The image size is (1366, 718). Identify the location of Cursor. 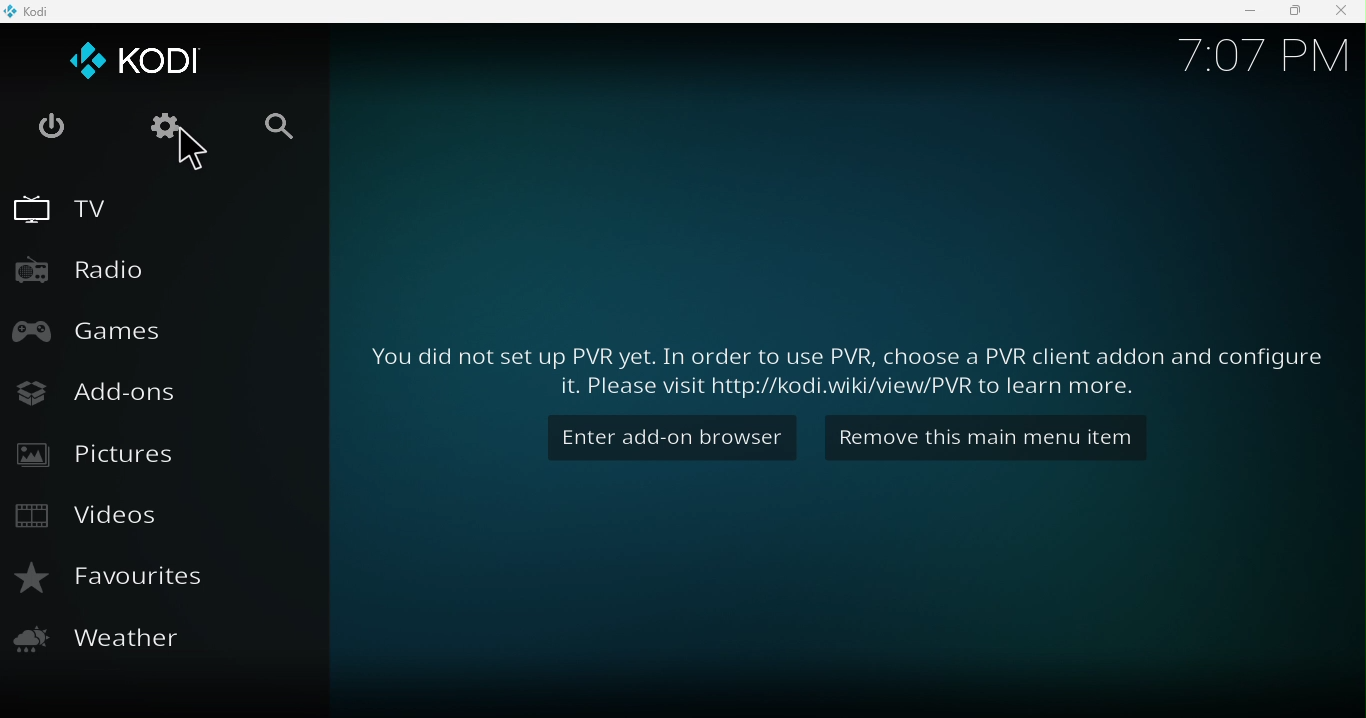
(198, 155).